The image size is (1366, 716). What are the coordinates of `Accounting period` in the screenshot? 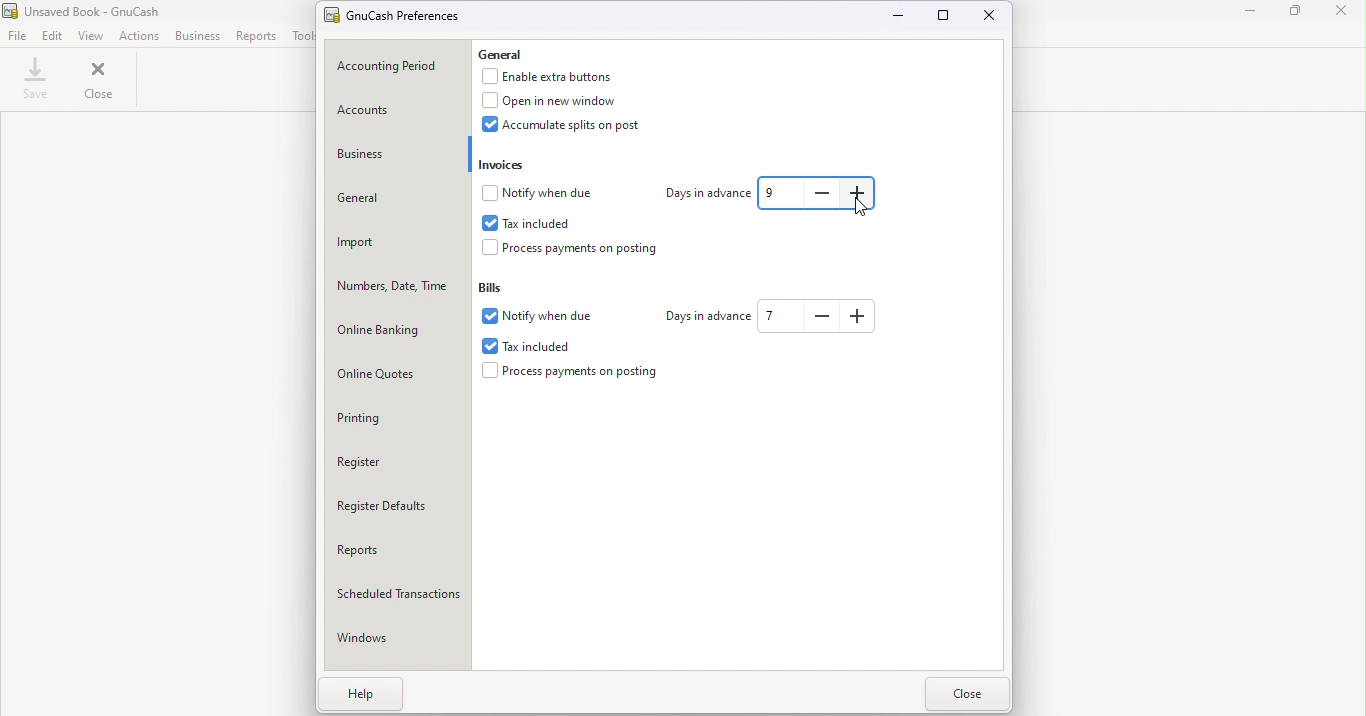 It's located at (399, 66).